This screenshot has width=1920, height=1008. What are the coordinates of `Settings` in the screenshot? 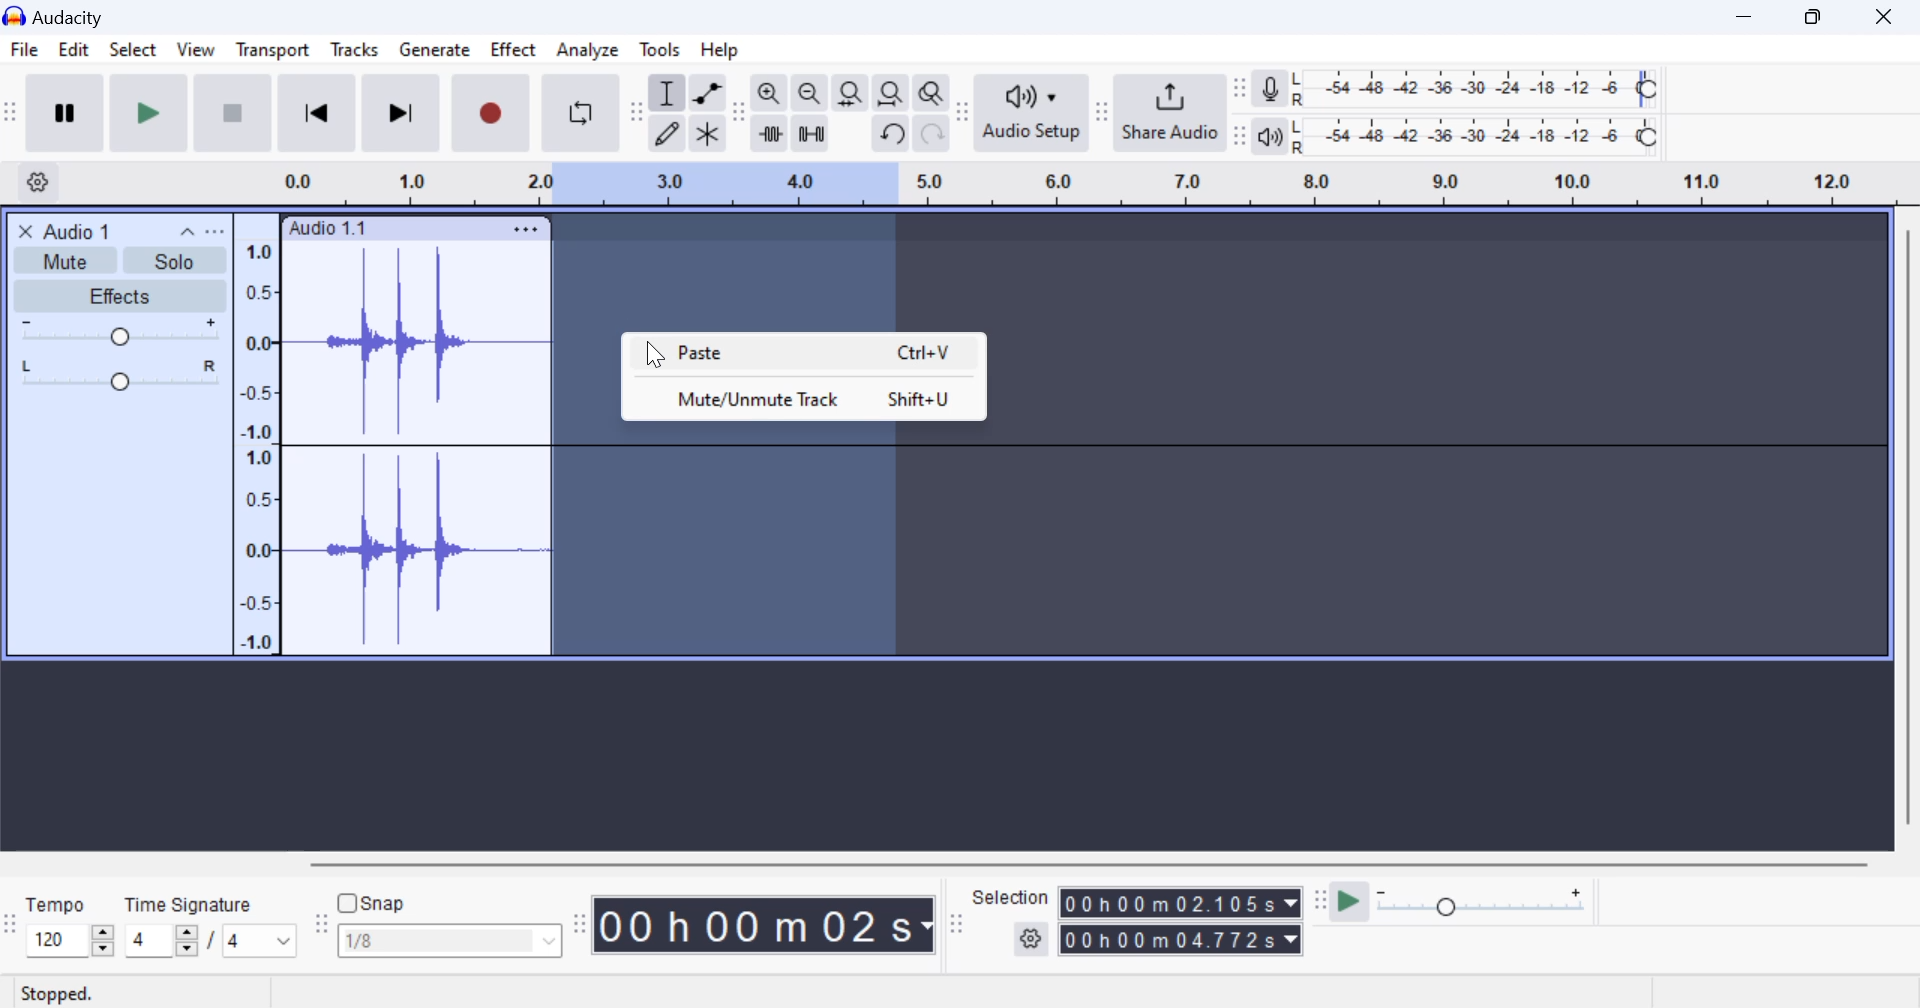 It's located at (41, 181).